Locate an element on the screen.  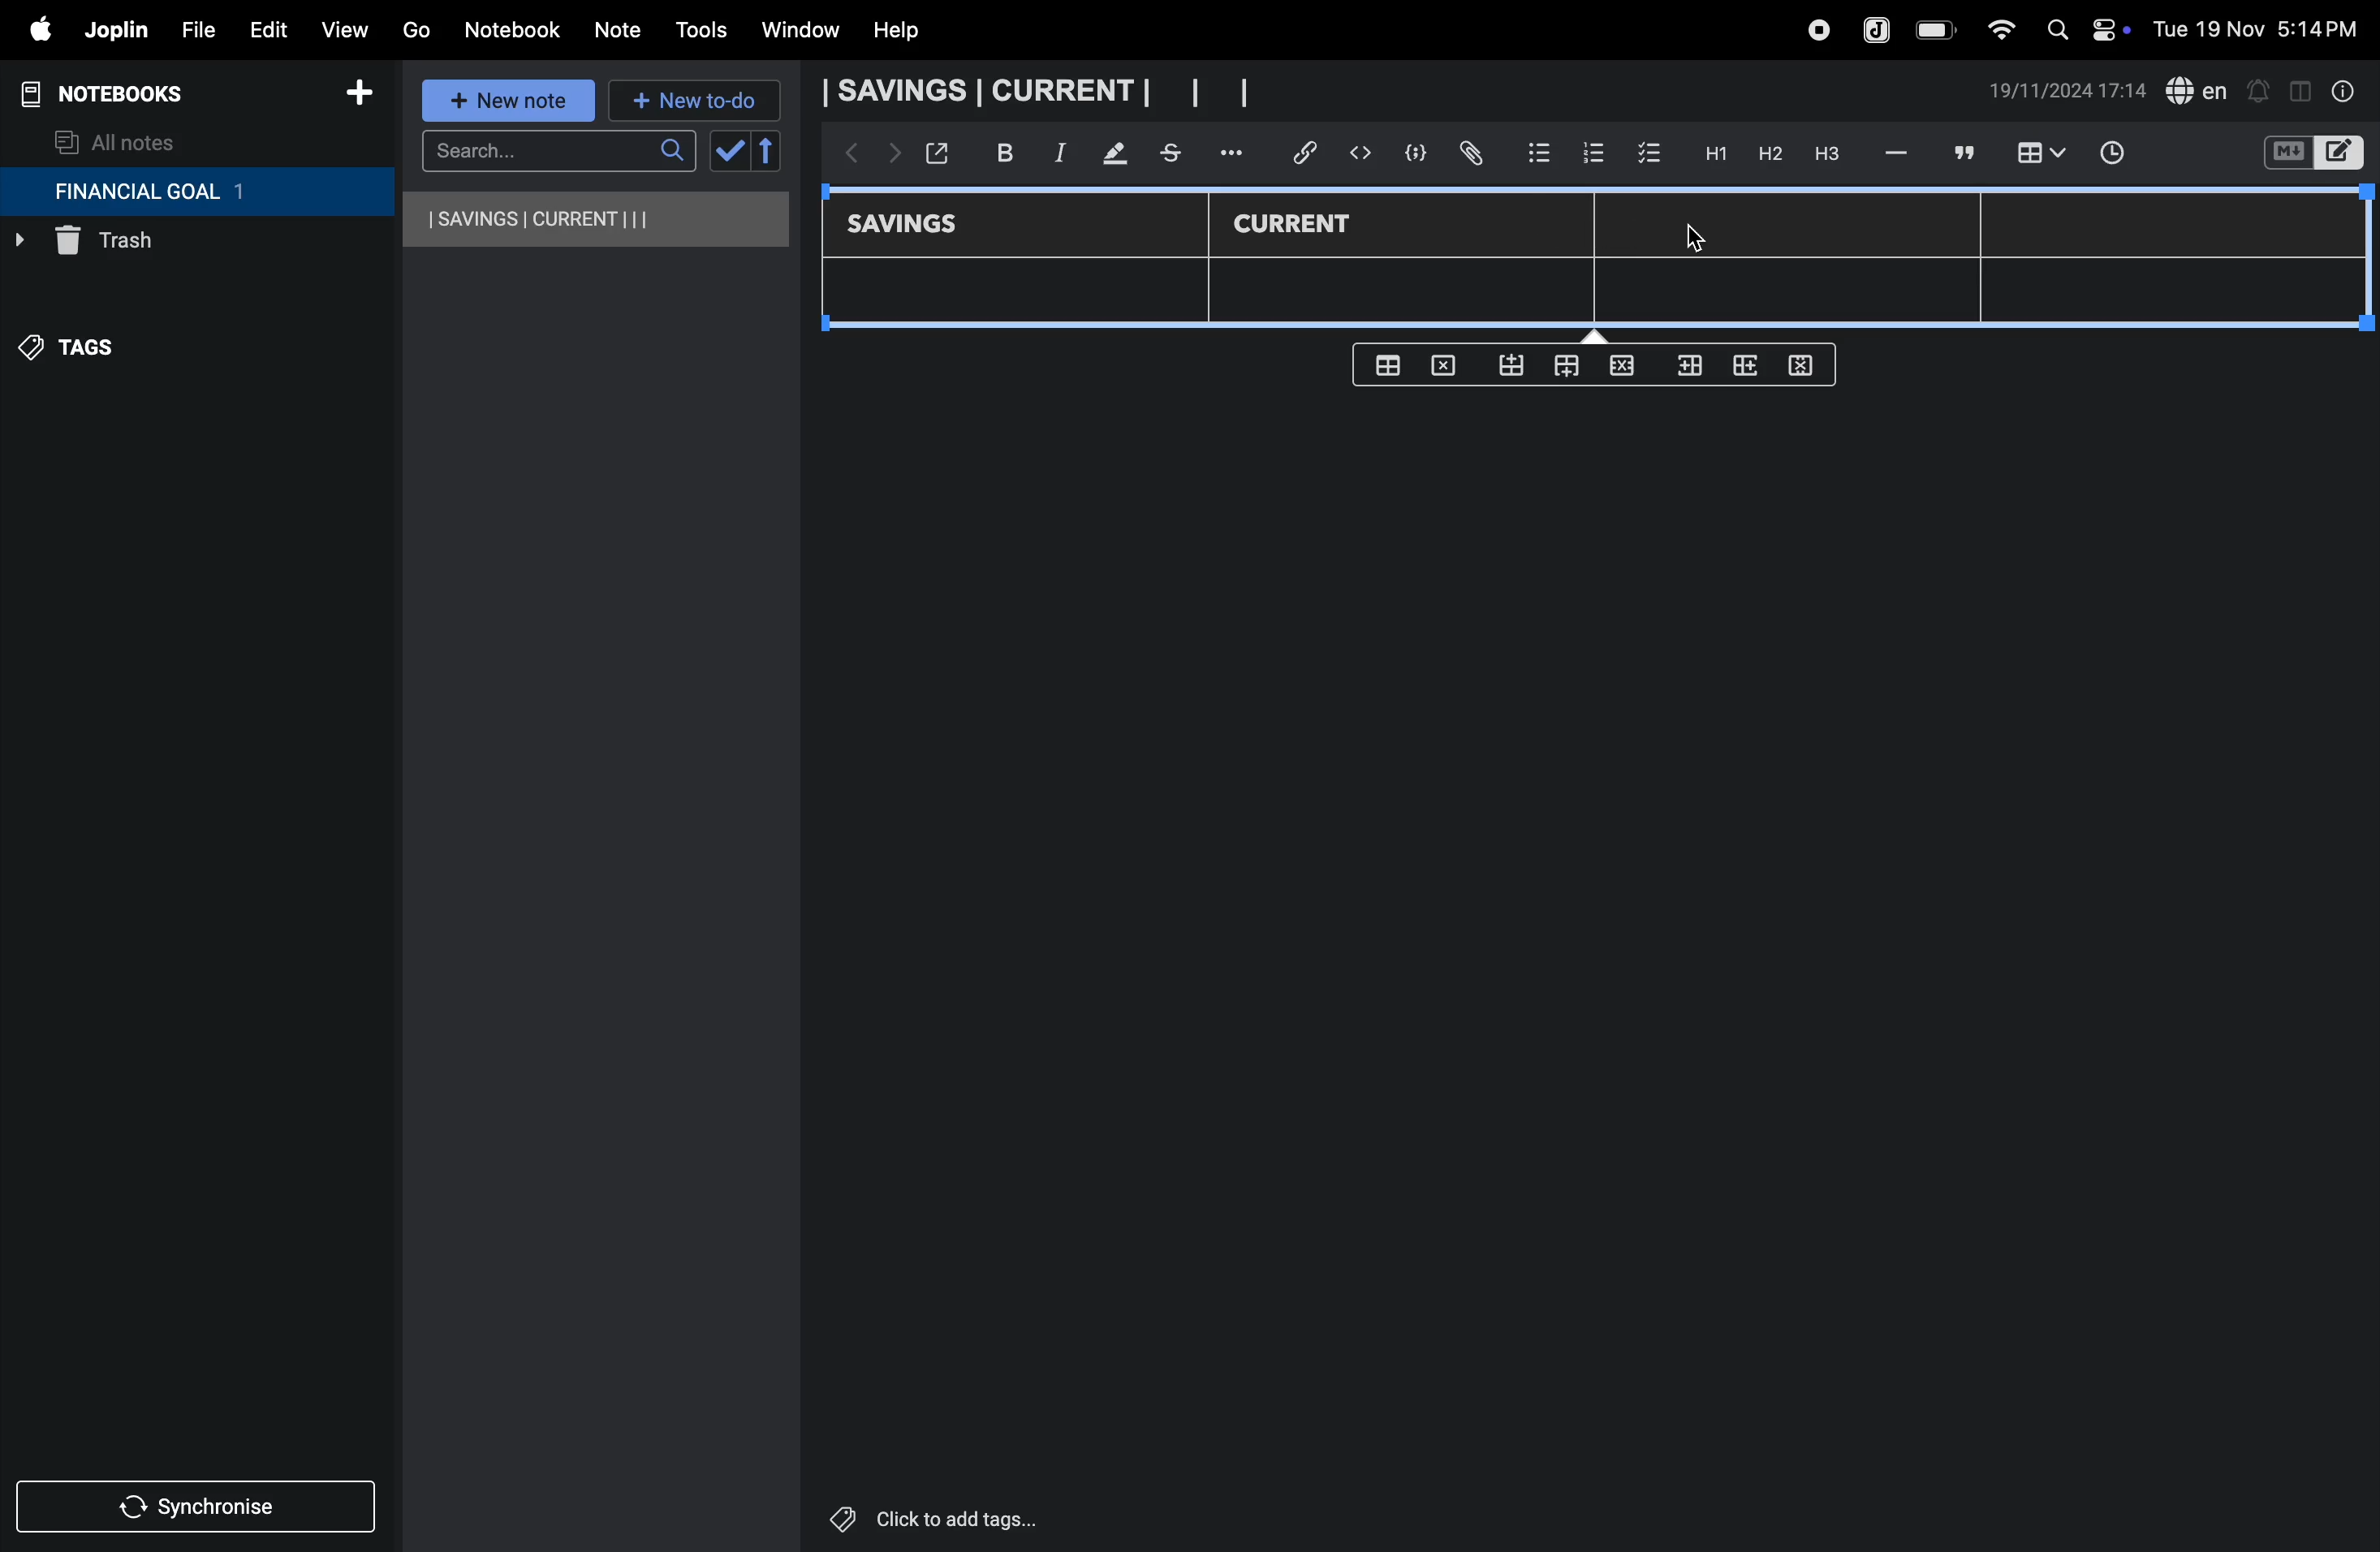
add is located at coordinates (359, 96).